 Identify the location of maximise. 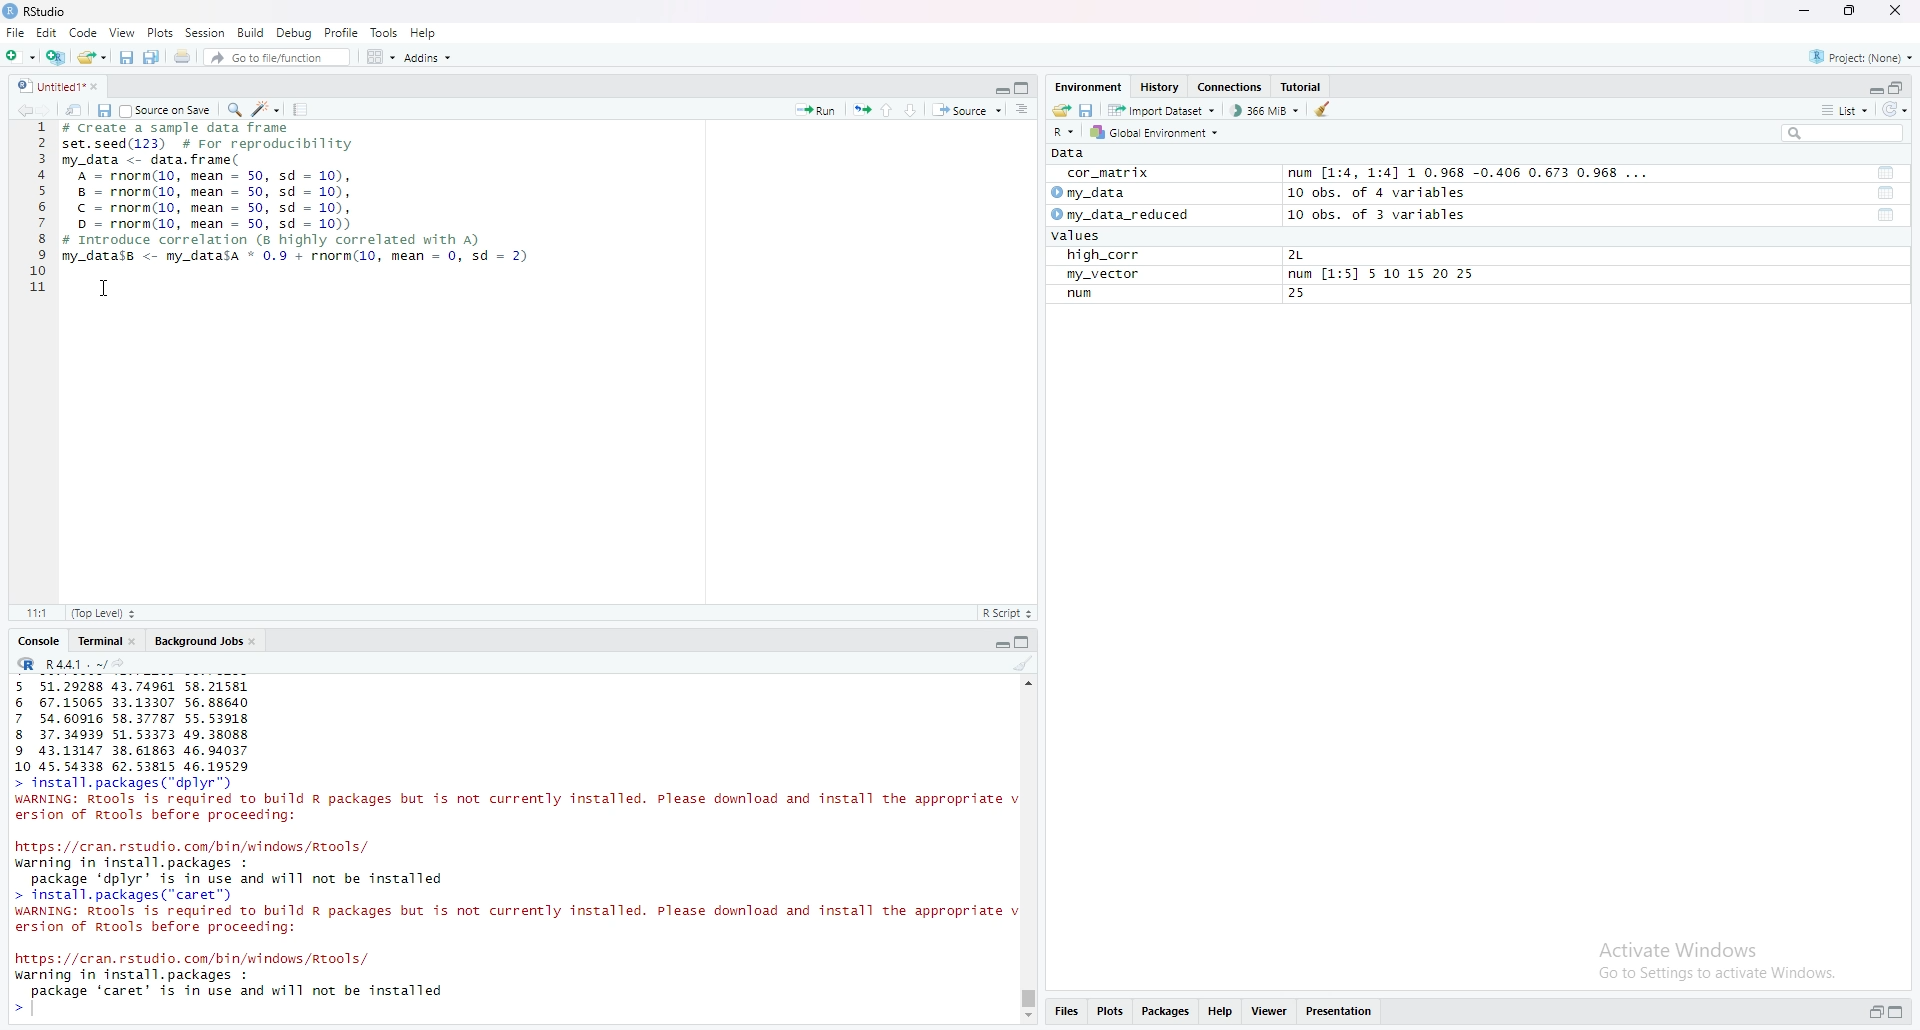
(1851, 10).